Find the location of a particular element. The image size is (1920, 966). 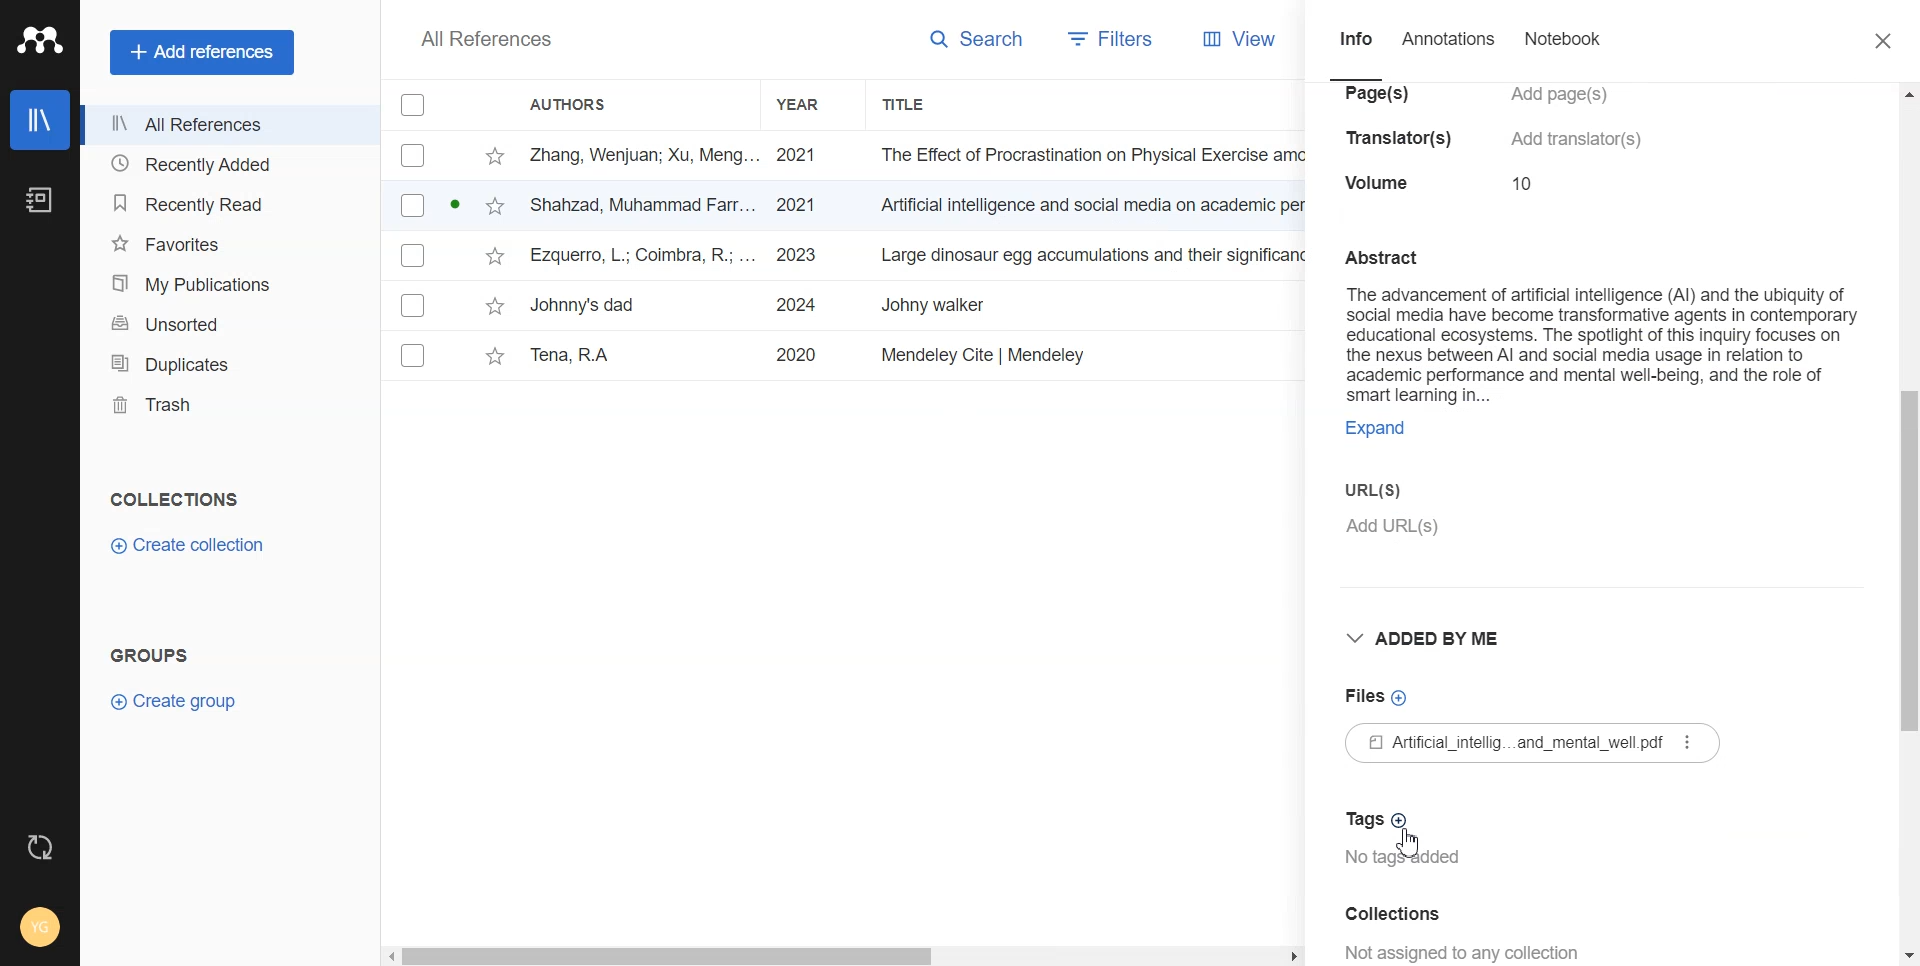

Title is located at coordinates (926, 105).